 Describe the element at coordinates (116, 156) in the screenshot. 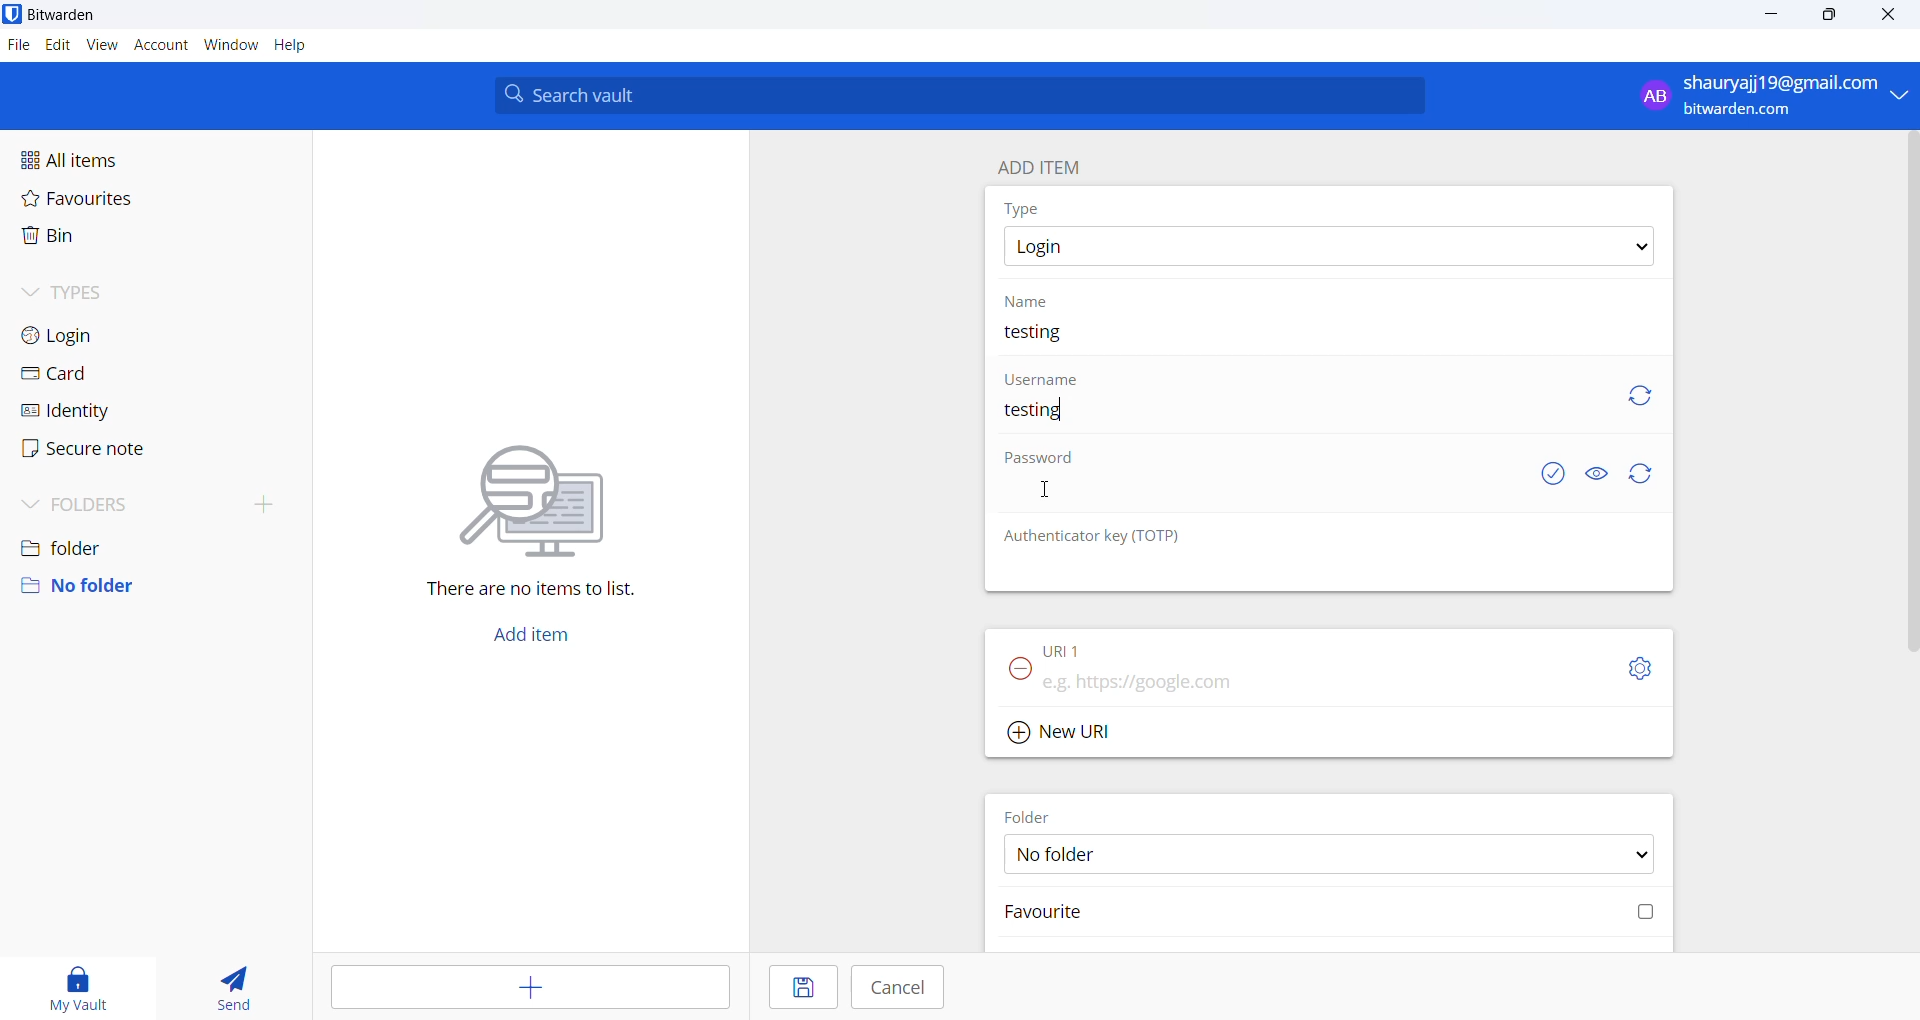

I see `all items` at that location.